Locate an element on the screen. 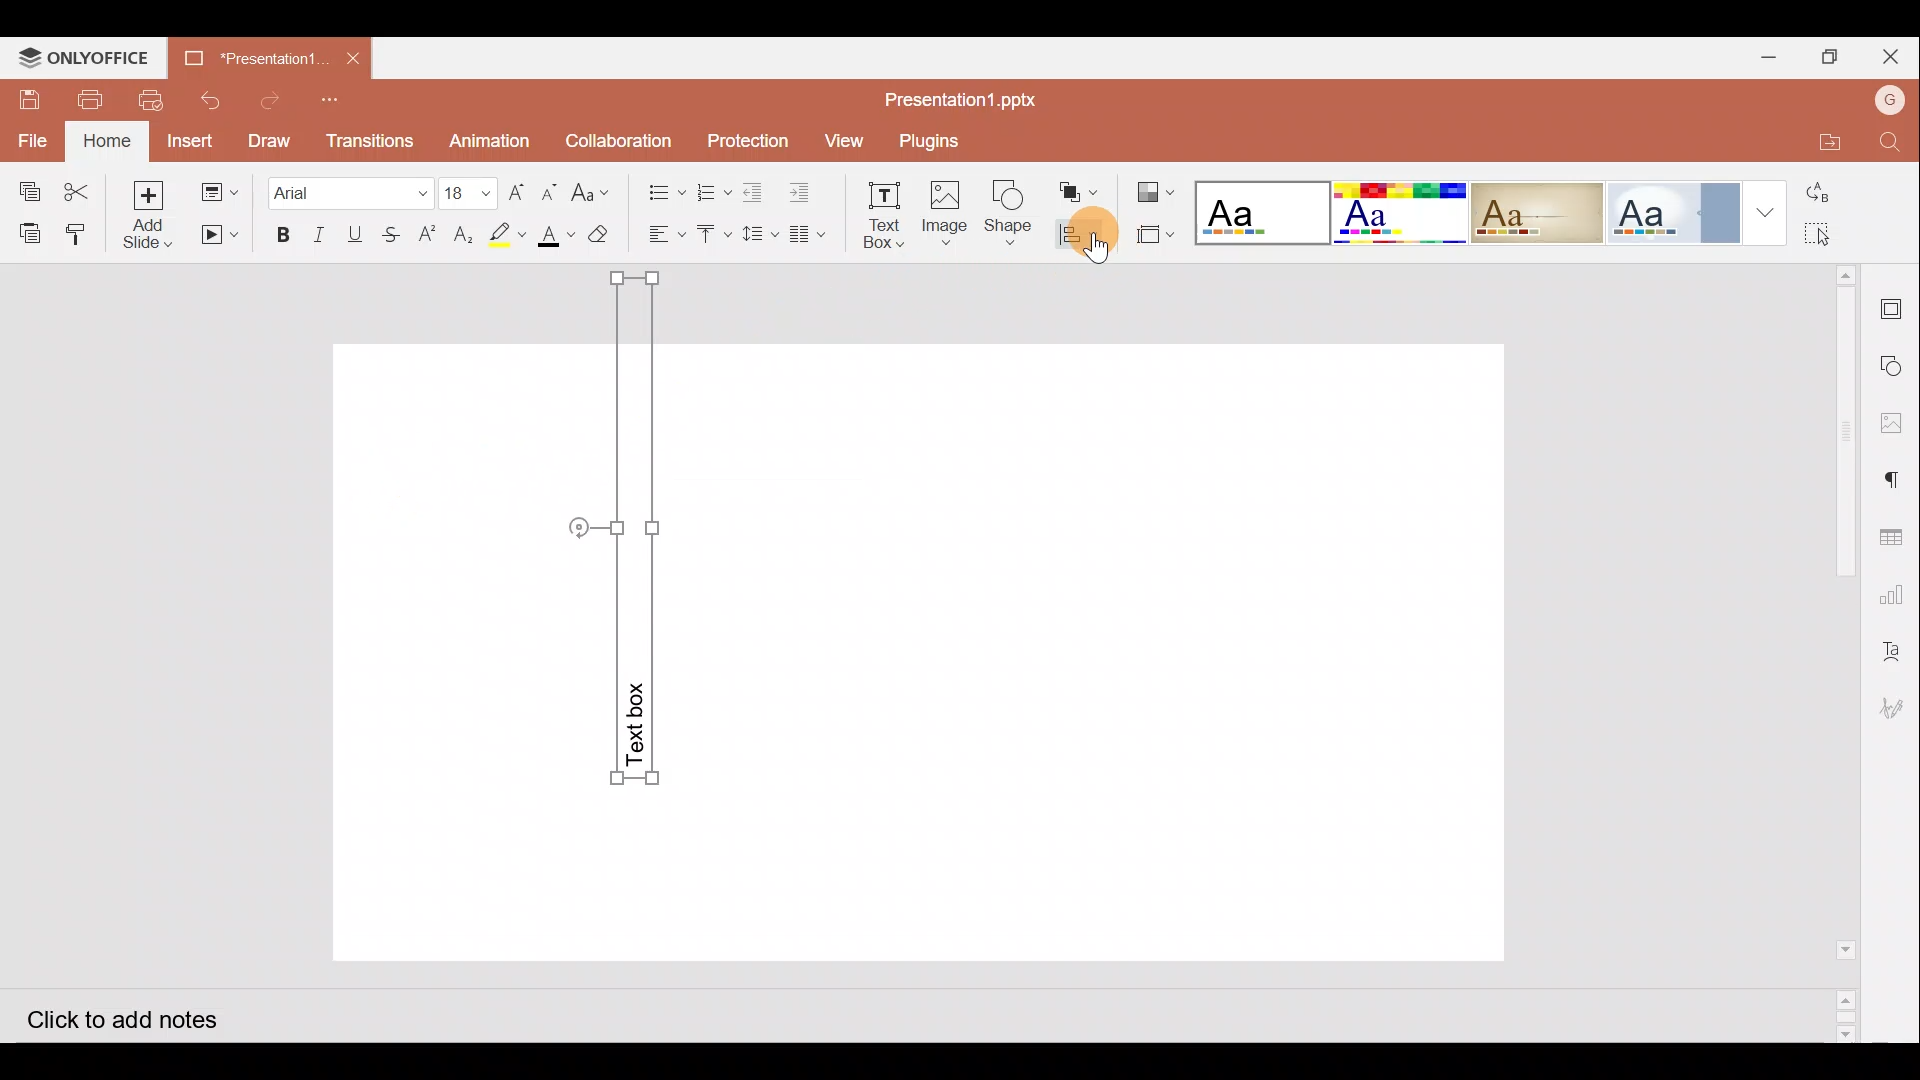  Italic is located at coordinates (318, 235).